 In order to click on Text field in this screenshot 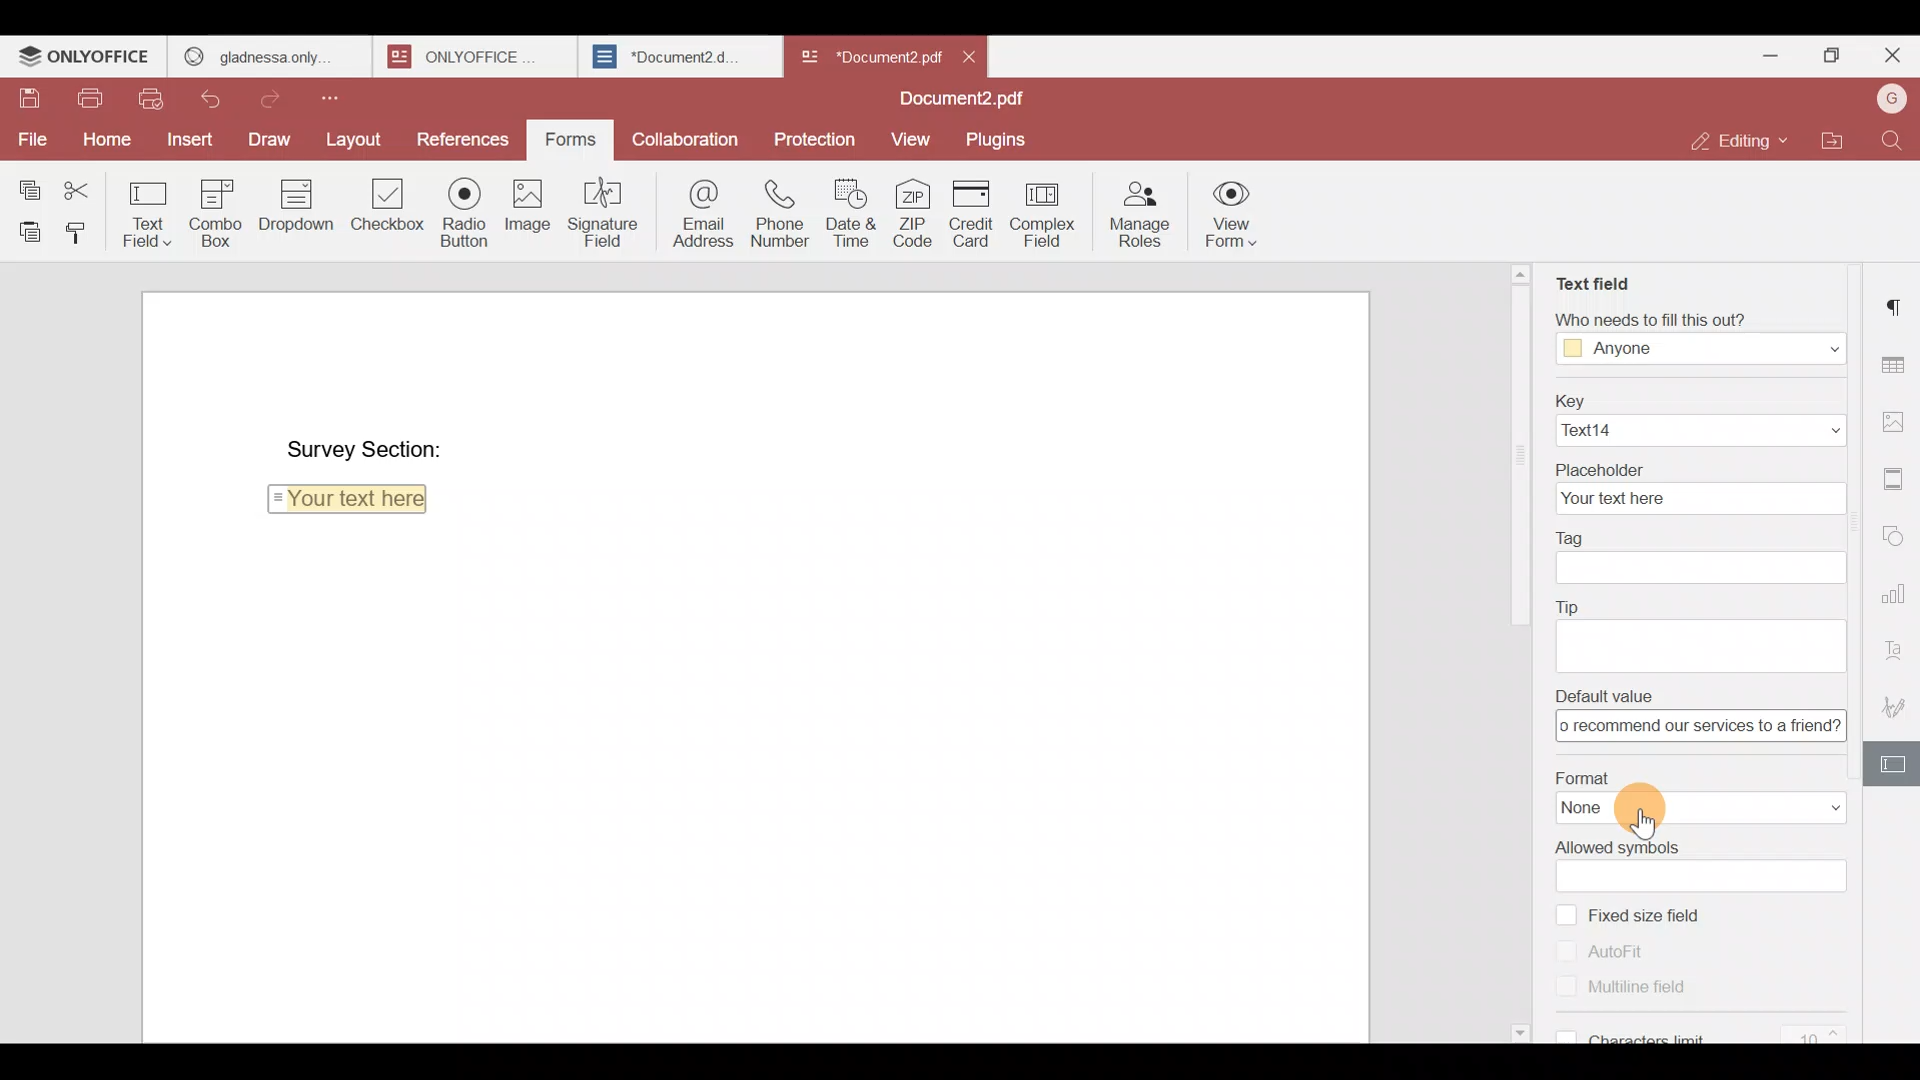, I will do `click(148, 209)`.